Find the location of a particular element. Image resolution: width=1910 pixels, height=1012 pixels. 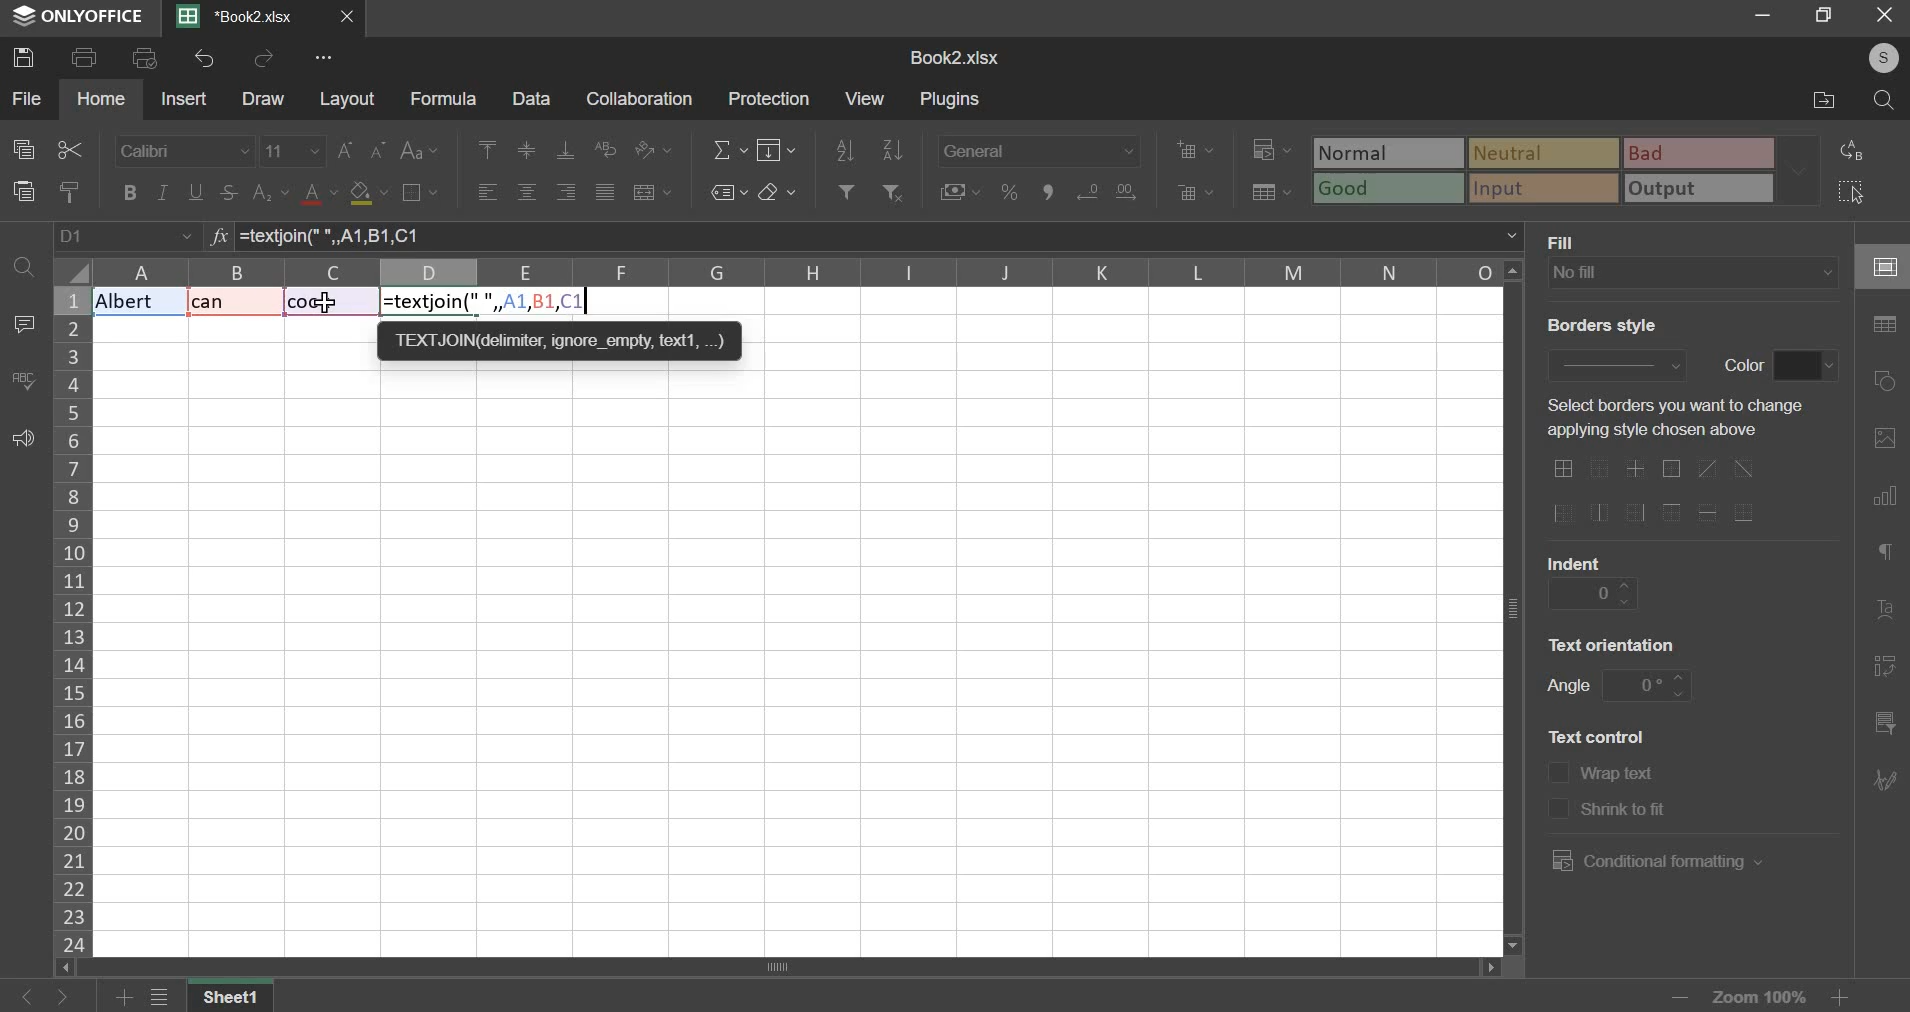

draw is located at coordinates (264, 100).